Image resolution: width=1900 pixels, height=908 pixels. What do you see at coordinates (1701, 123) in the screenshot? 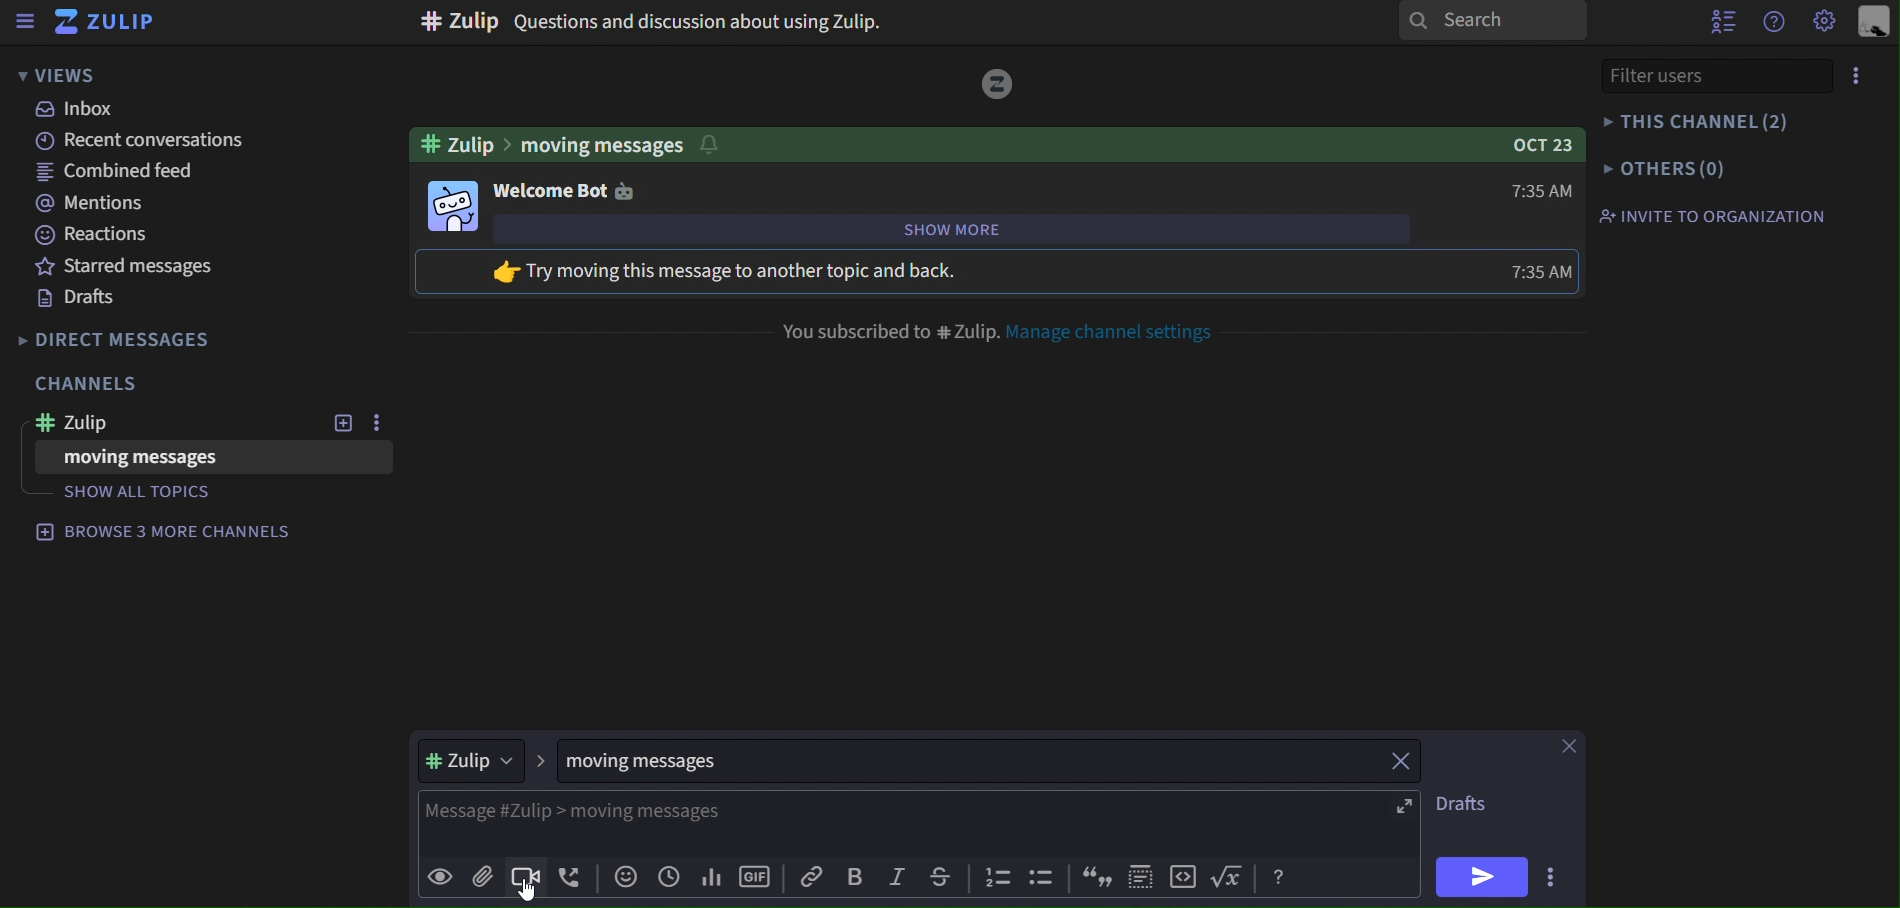
I see `this channel (2)` at bounding box center [1701, 123].